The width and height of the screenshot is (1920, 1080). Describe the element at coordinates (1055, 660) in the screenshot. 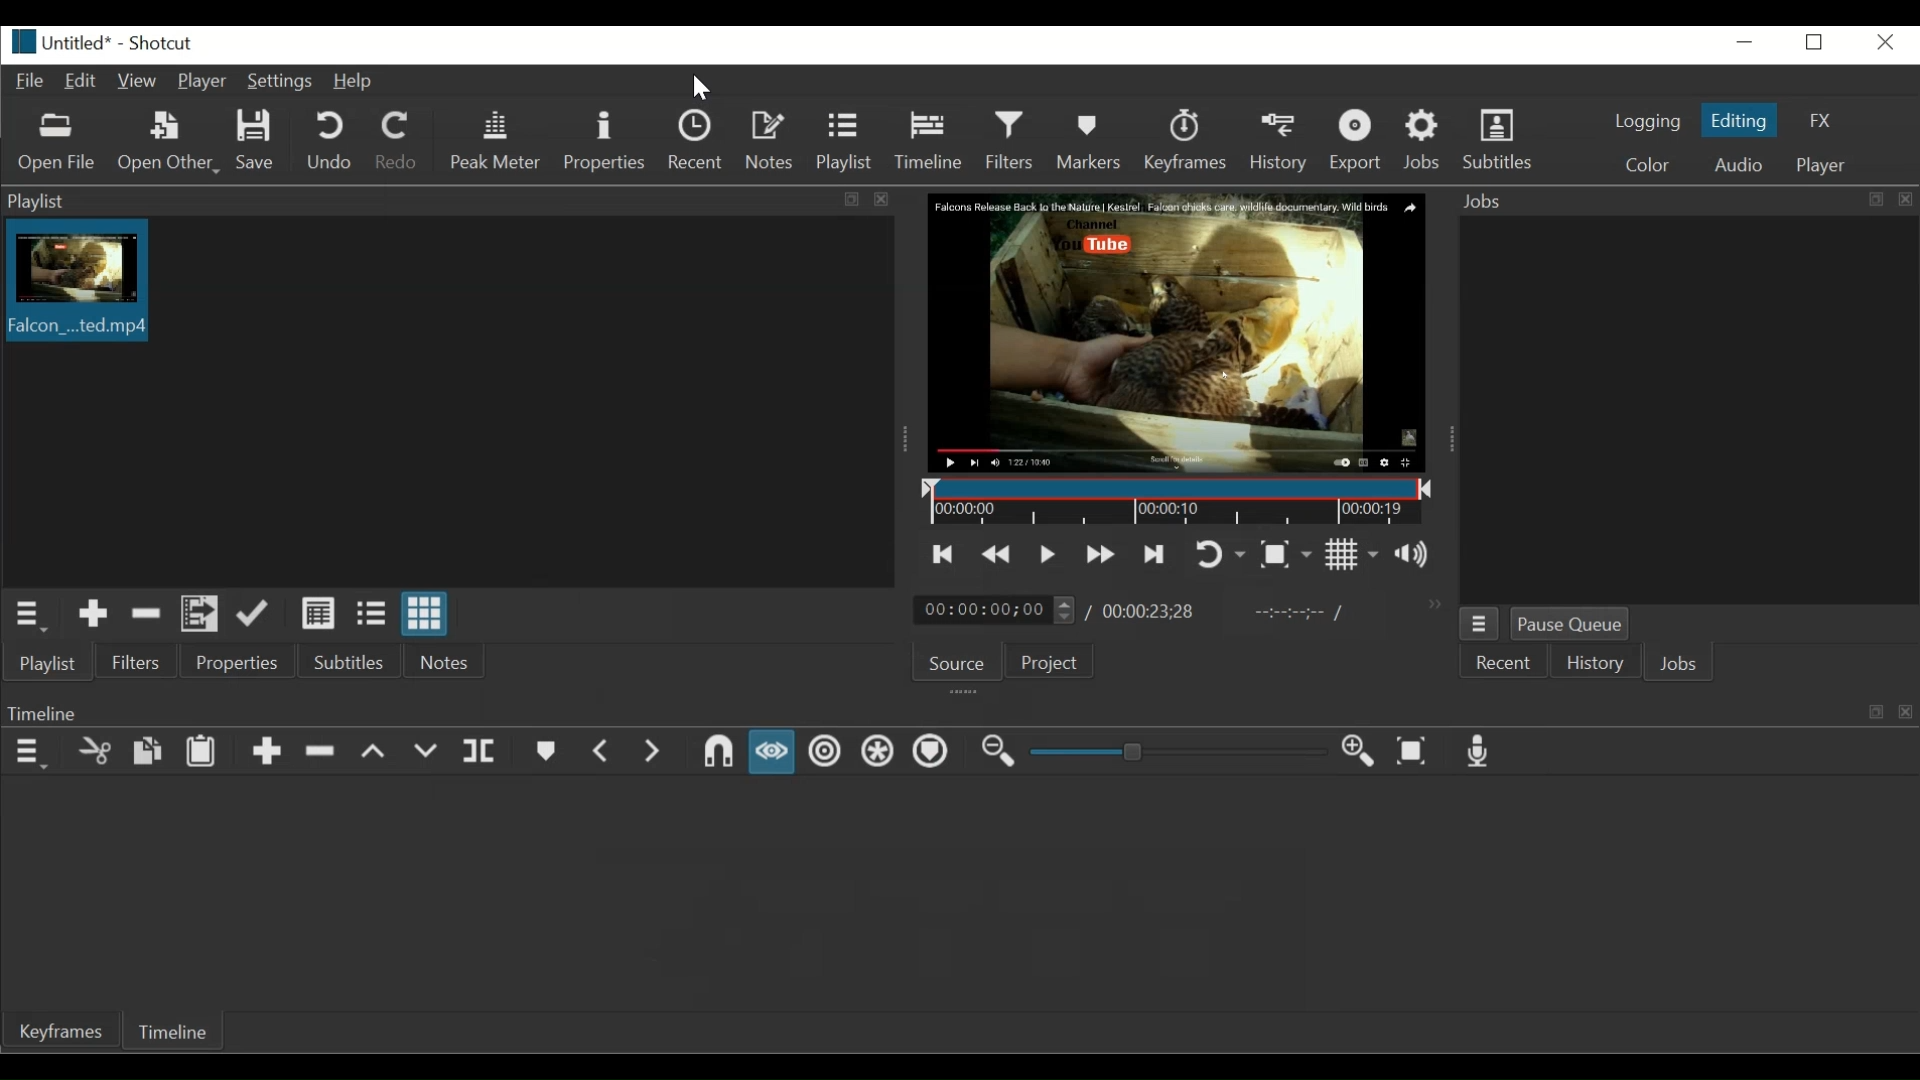

I see `Project` at that location.